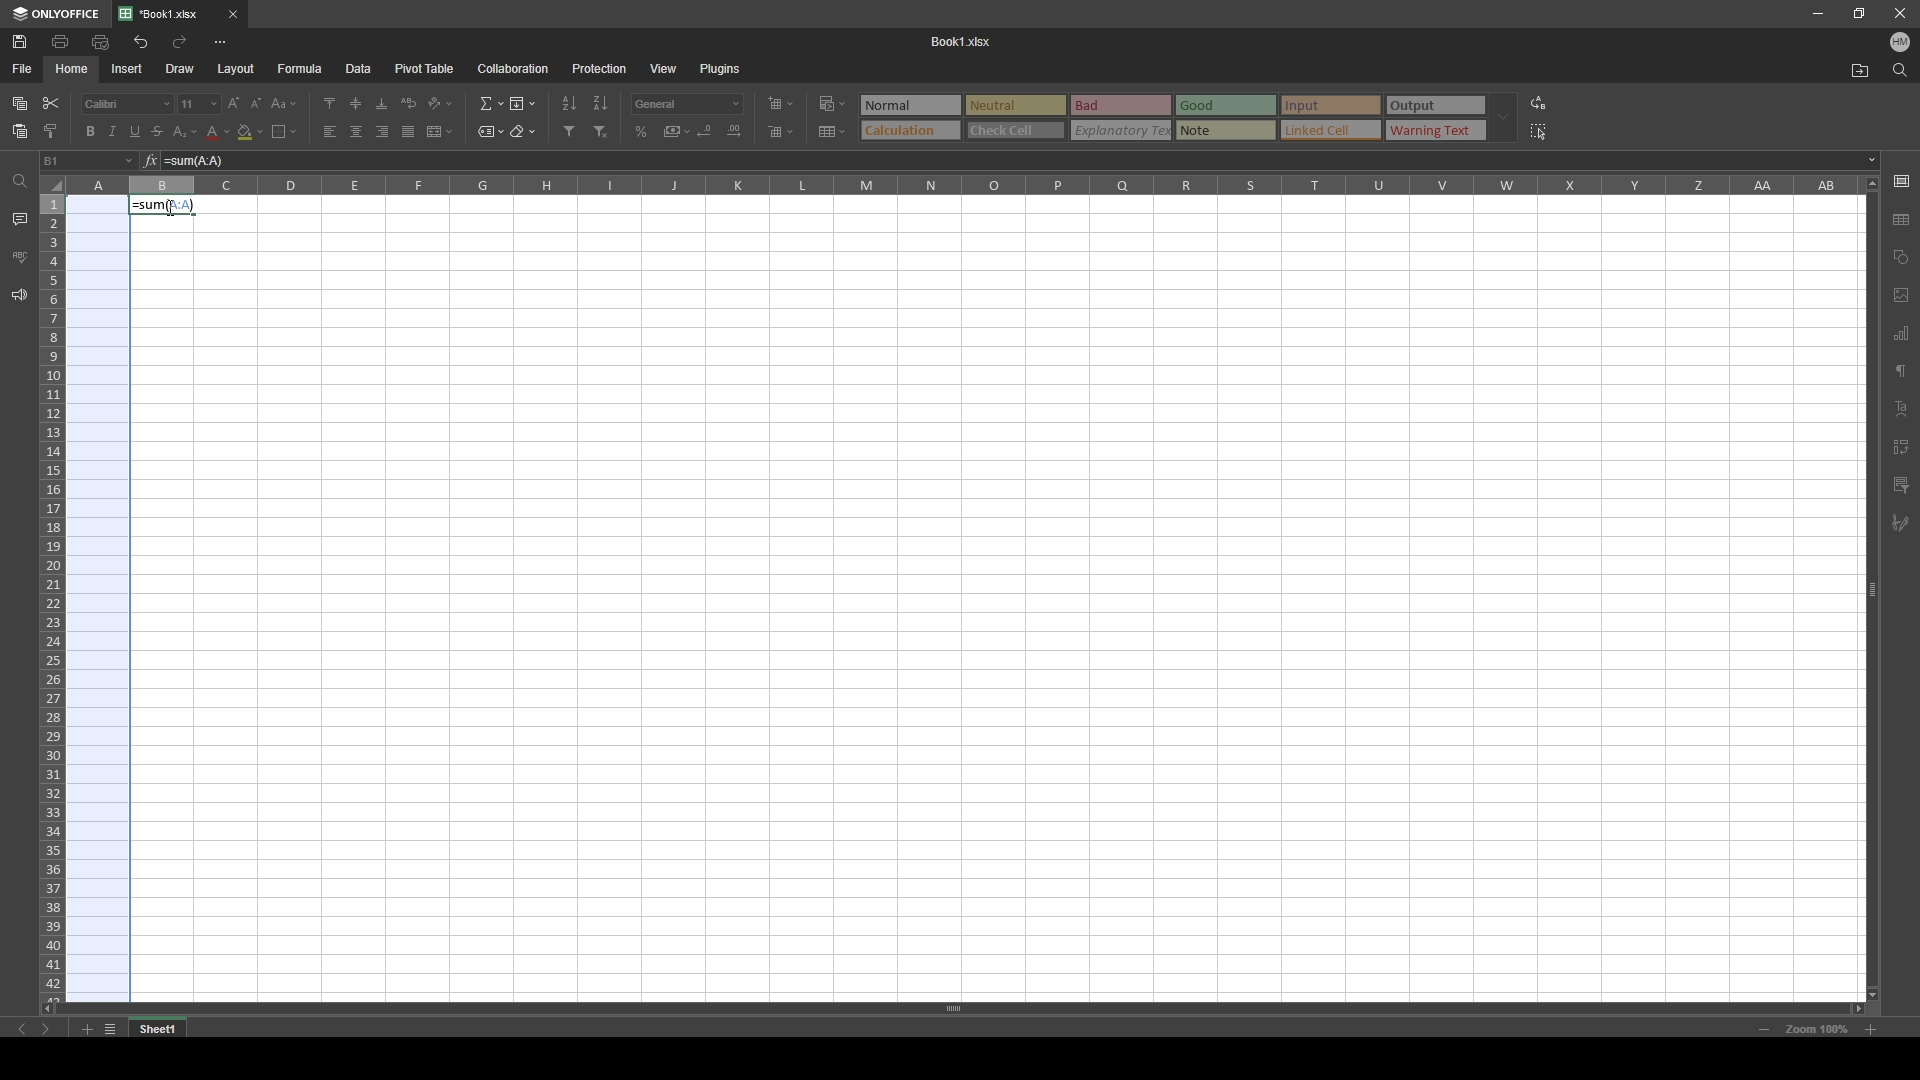  Describe the element at coordinates (135, 132) in the screenshot. I see `underline` at that location.